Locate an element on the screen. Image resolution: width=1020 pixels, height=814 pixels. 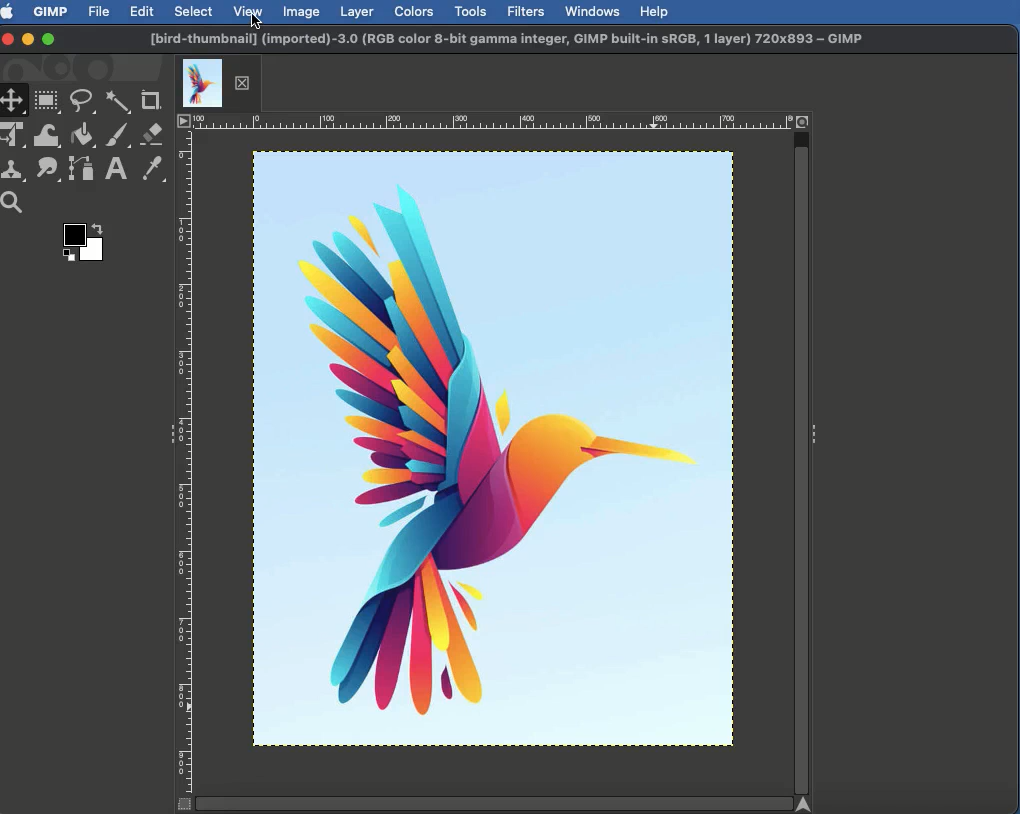
Layer is located at coordinates (357, 12).